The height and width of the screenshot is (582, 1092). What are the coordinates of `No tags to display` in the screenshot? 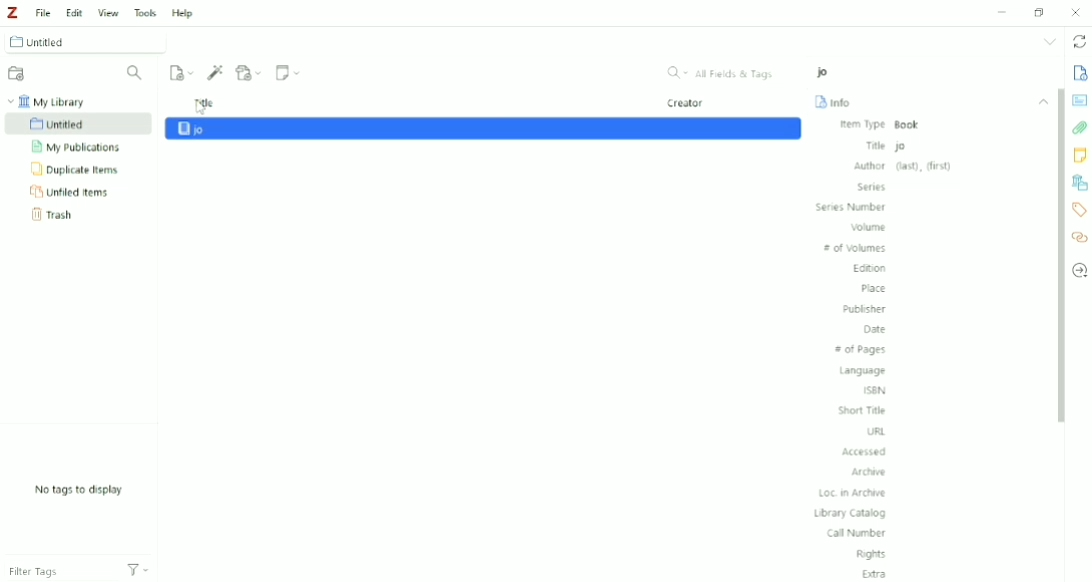 It's located at (79, 490).